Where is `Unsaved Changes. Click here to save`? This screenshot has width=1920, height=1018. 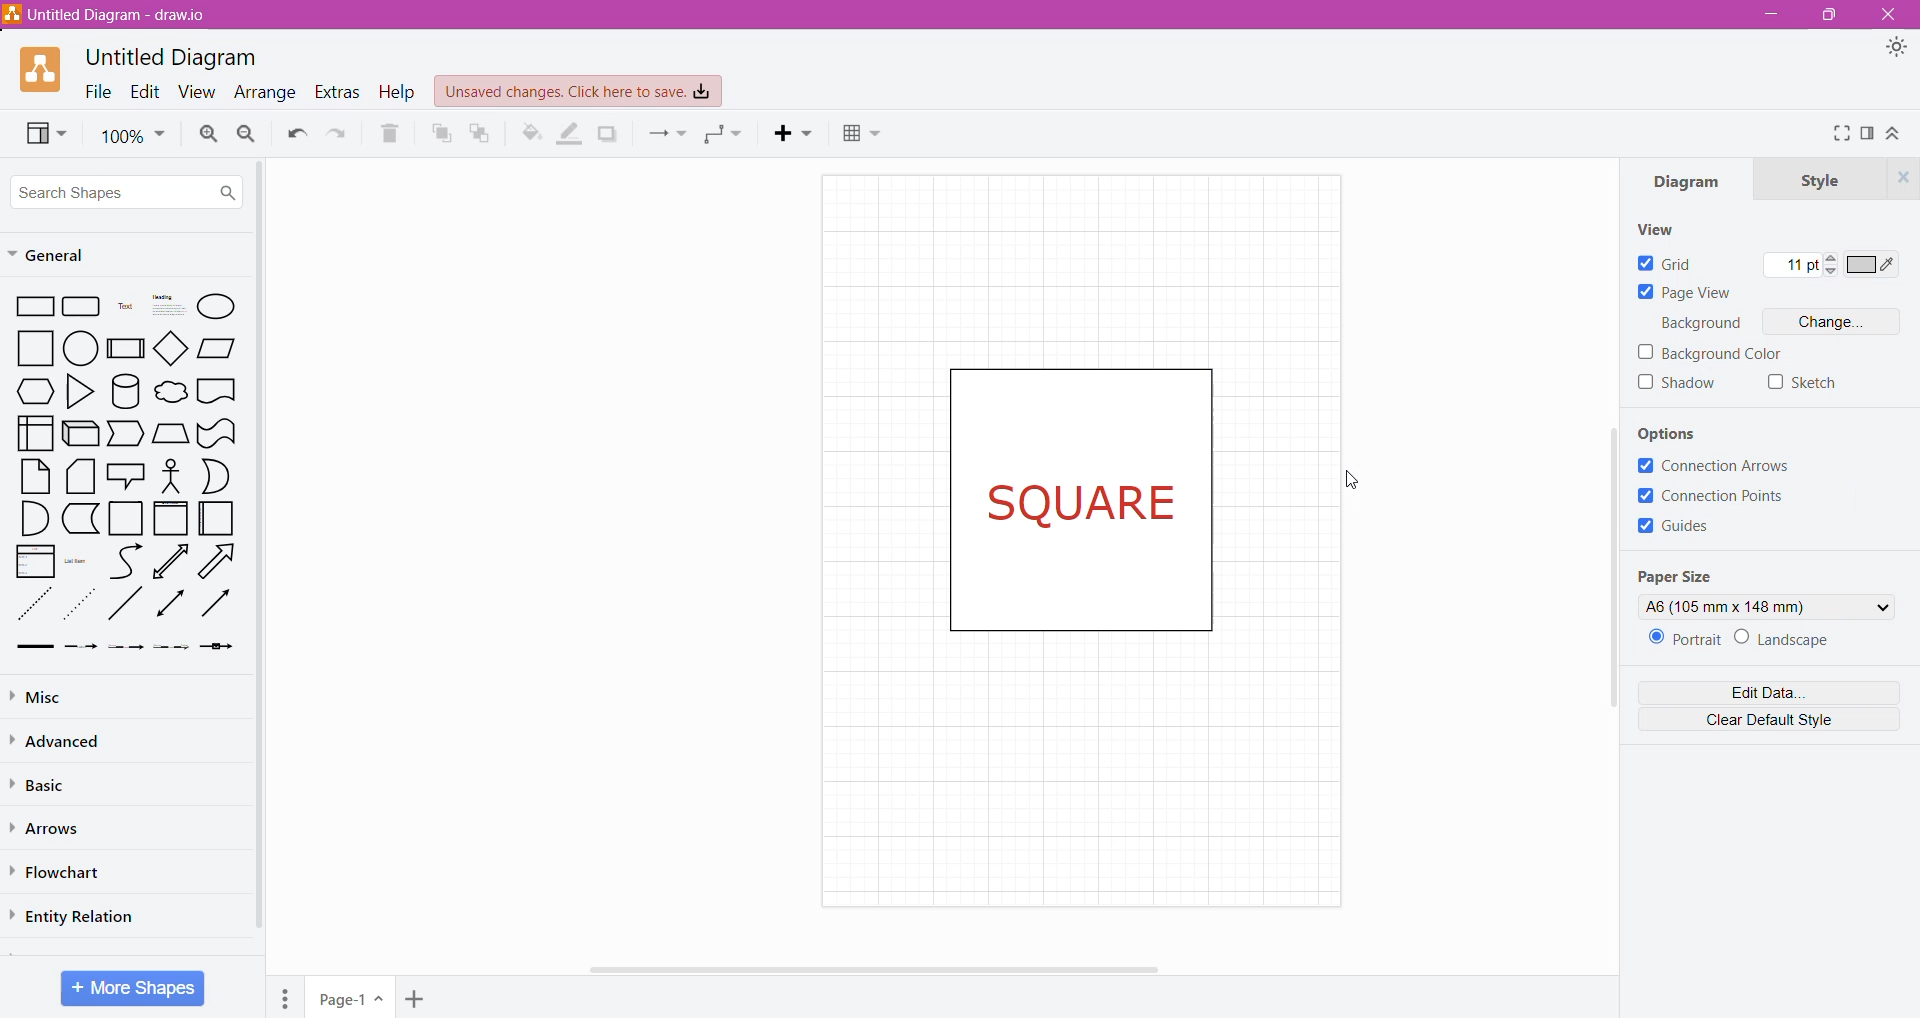 Unsaved Changes. Click here to save is located at coordinates (579, 92).